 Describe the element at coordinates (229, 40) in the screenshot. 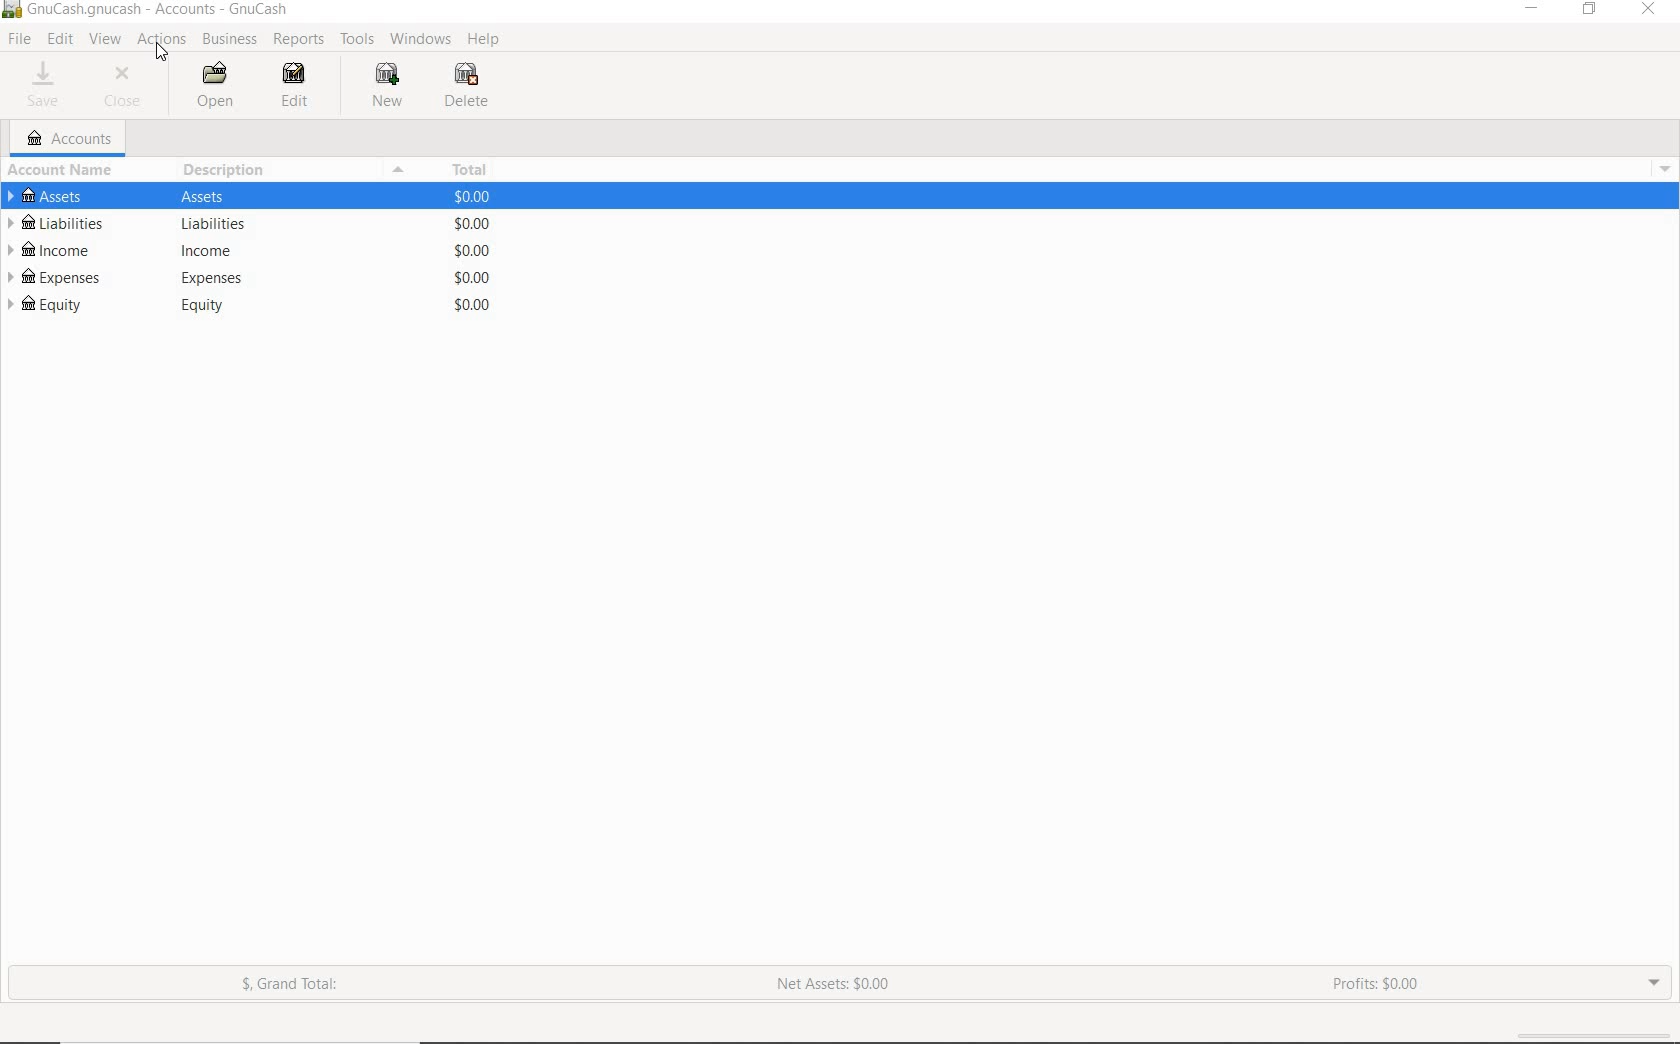

I see `BUSINESS` at that location.